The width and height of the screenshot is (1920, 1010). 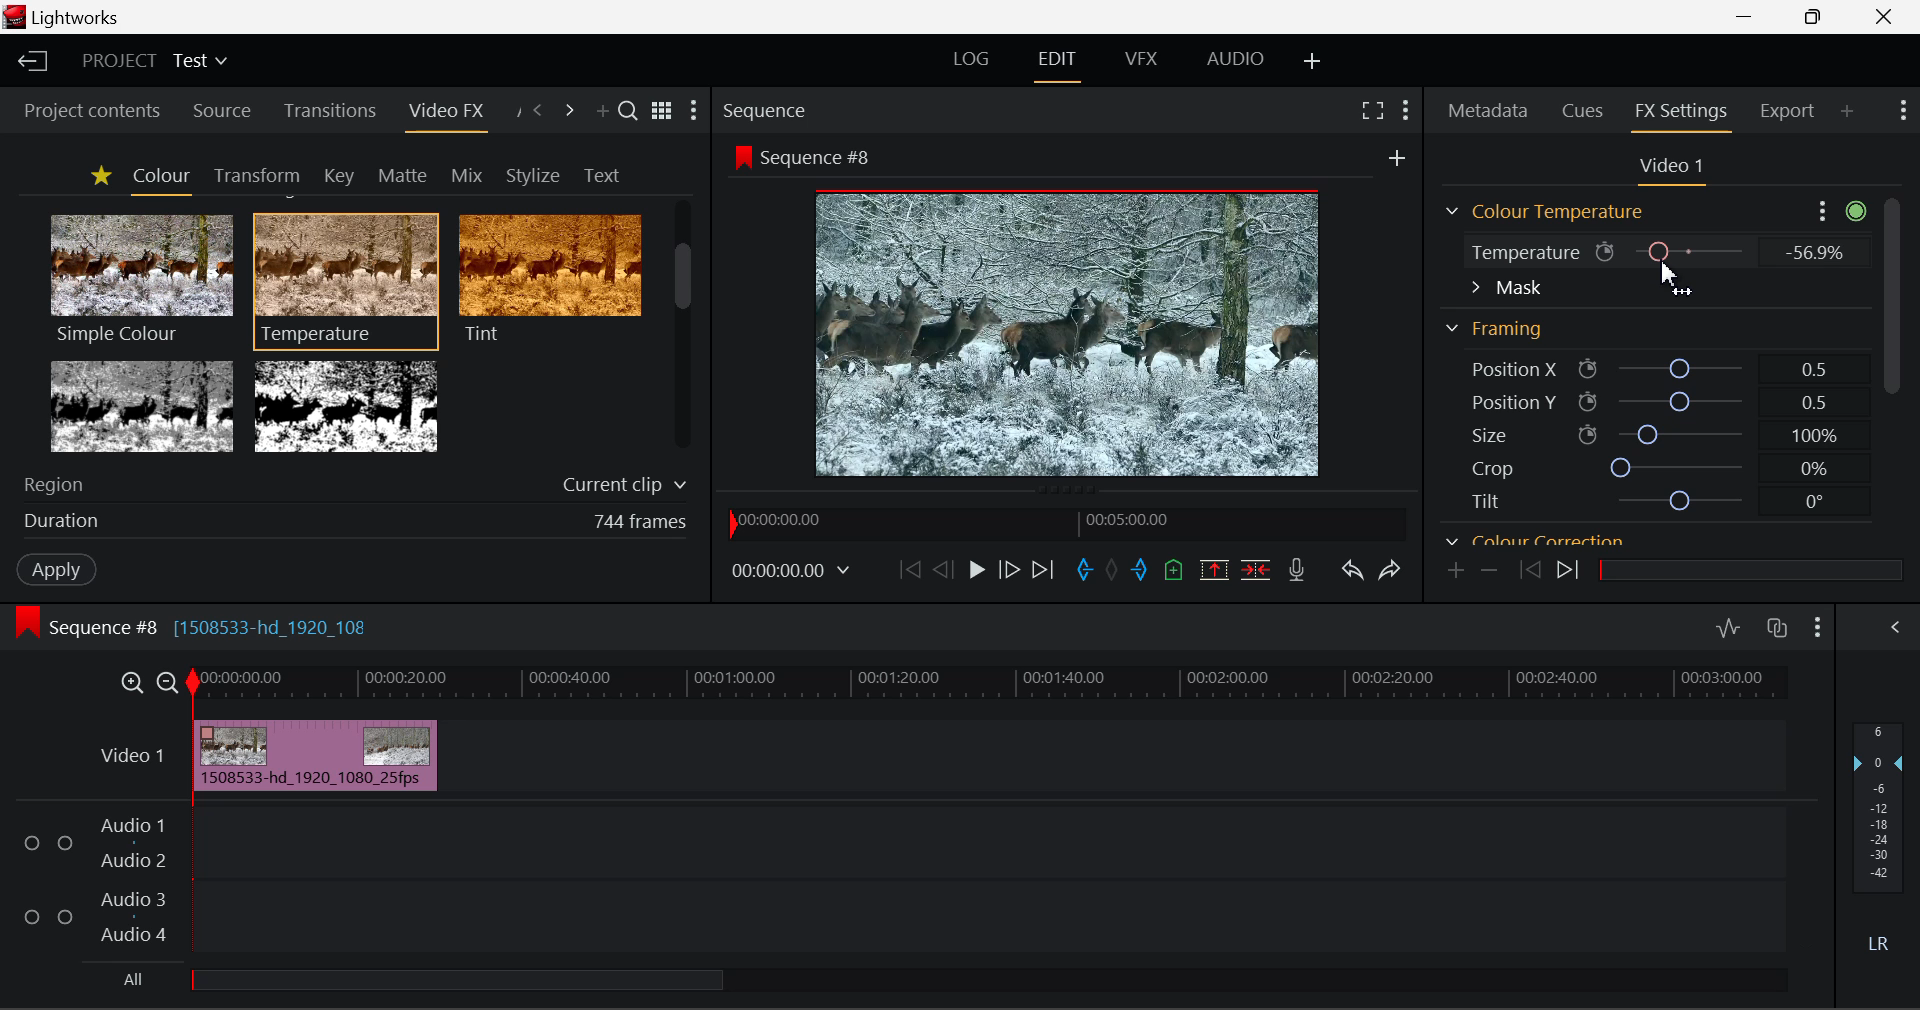 What do you see at coordinates (1816, 405) in the screenshot?
I see `0.5` at bounding box center [1816, 405].